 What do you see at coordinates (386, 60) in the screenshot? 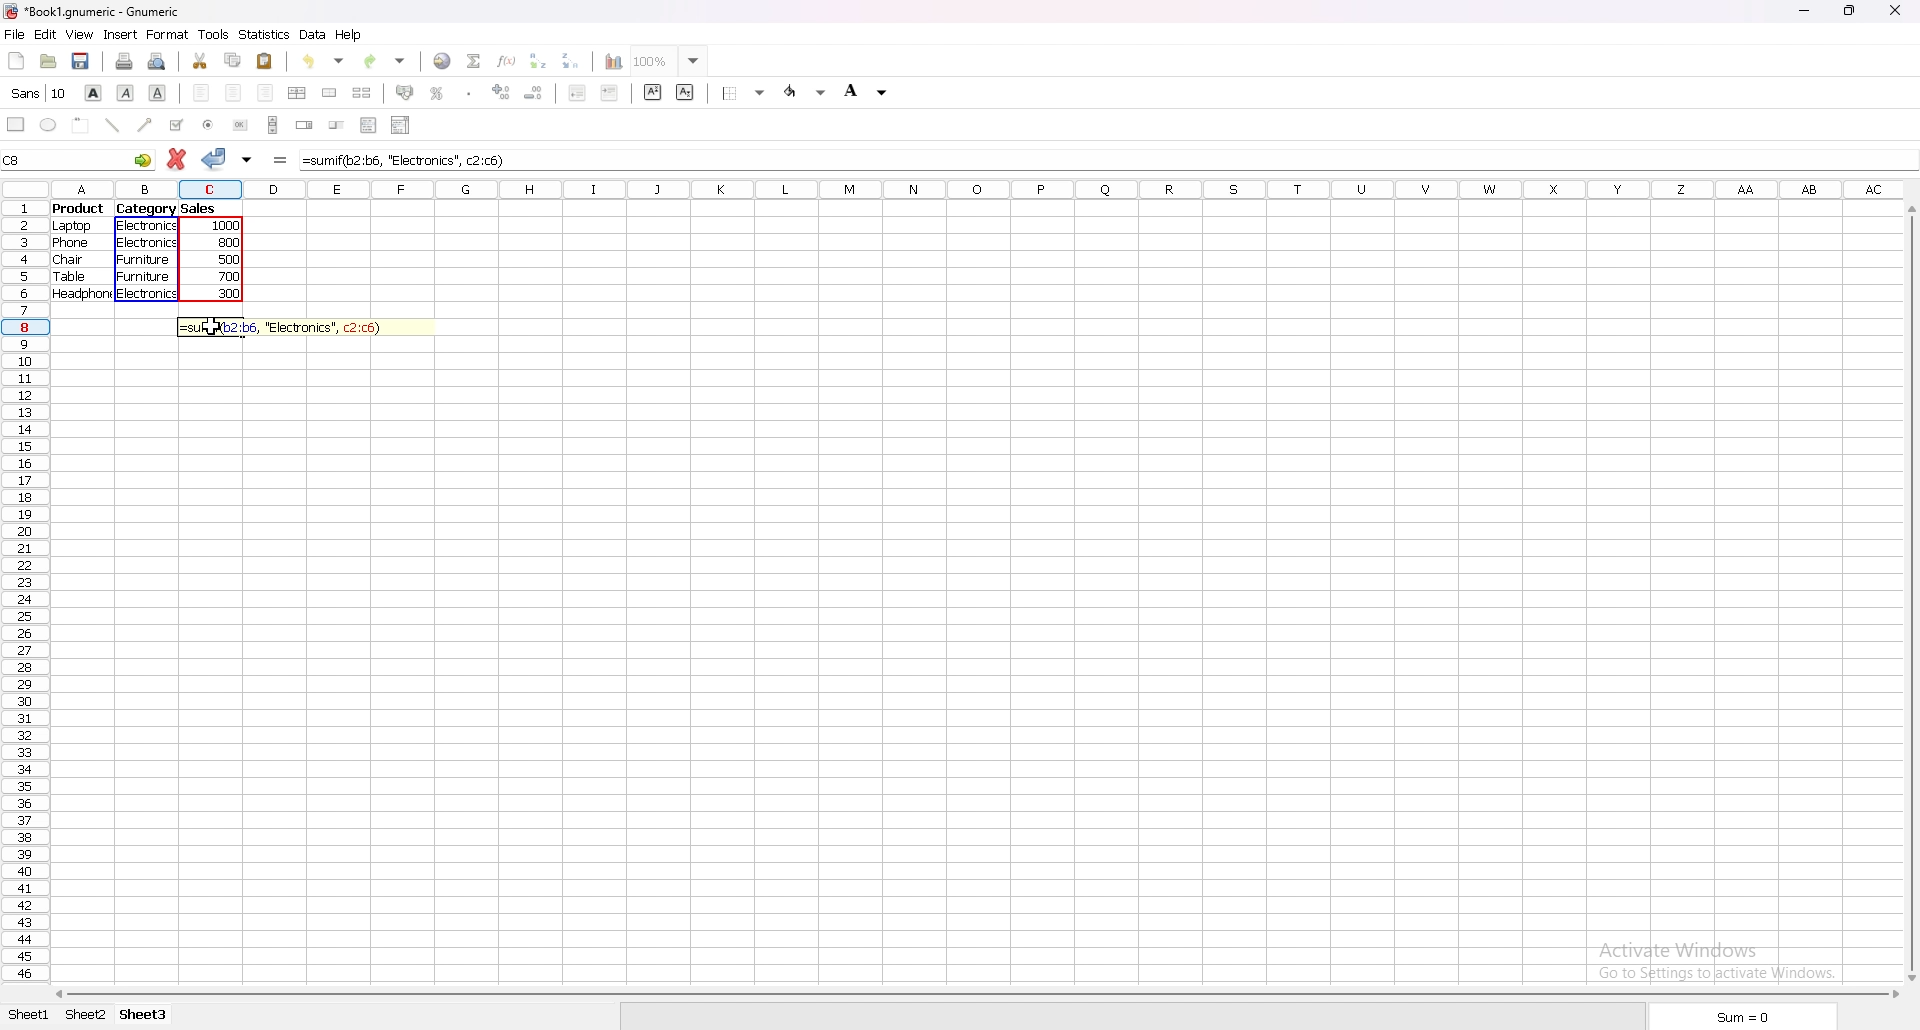
I see `redo` at bounding box center [386, 60].